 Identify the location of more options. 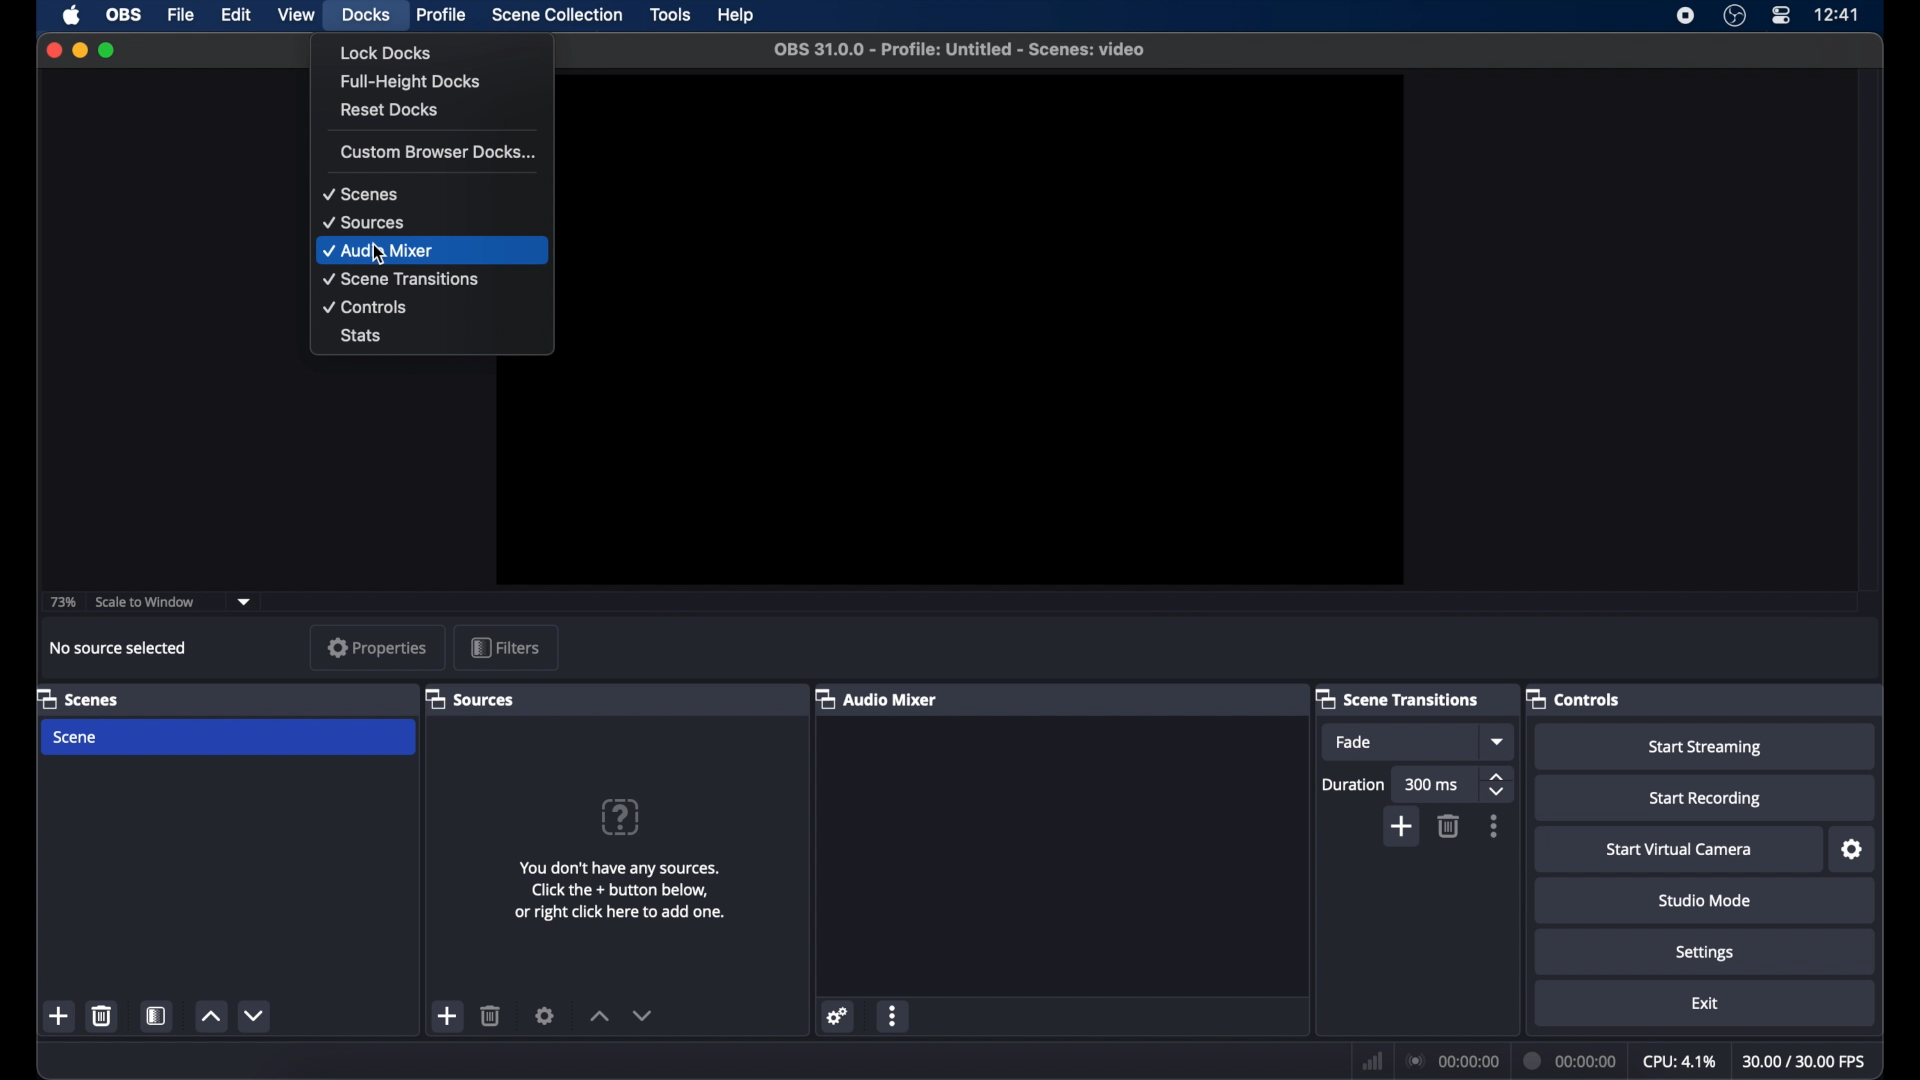
(1495, 827).